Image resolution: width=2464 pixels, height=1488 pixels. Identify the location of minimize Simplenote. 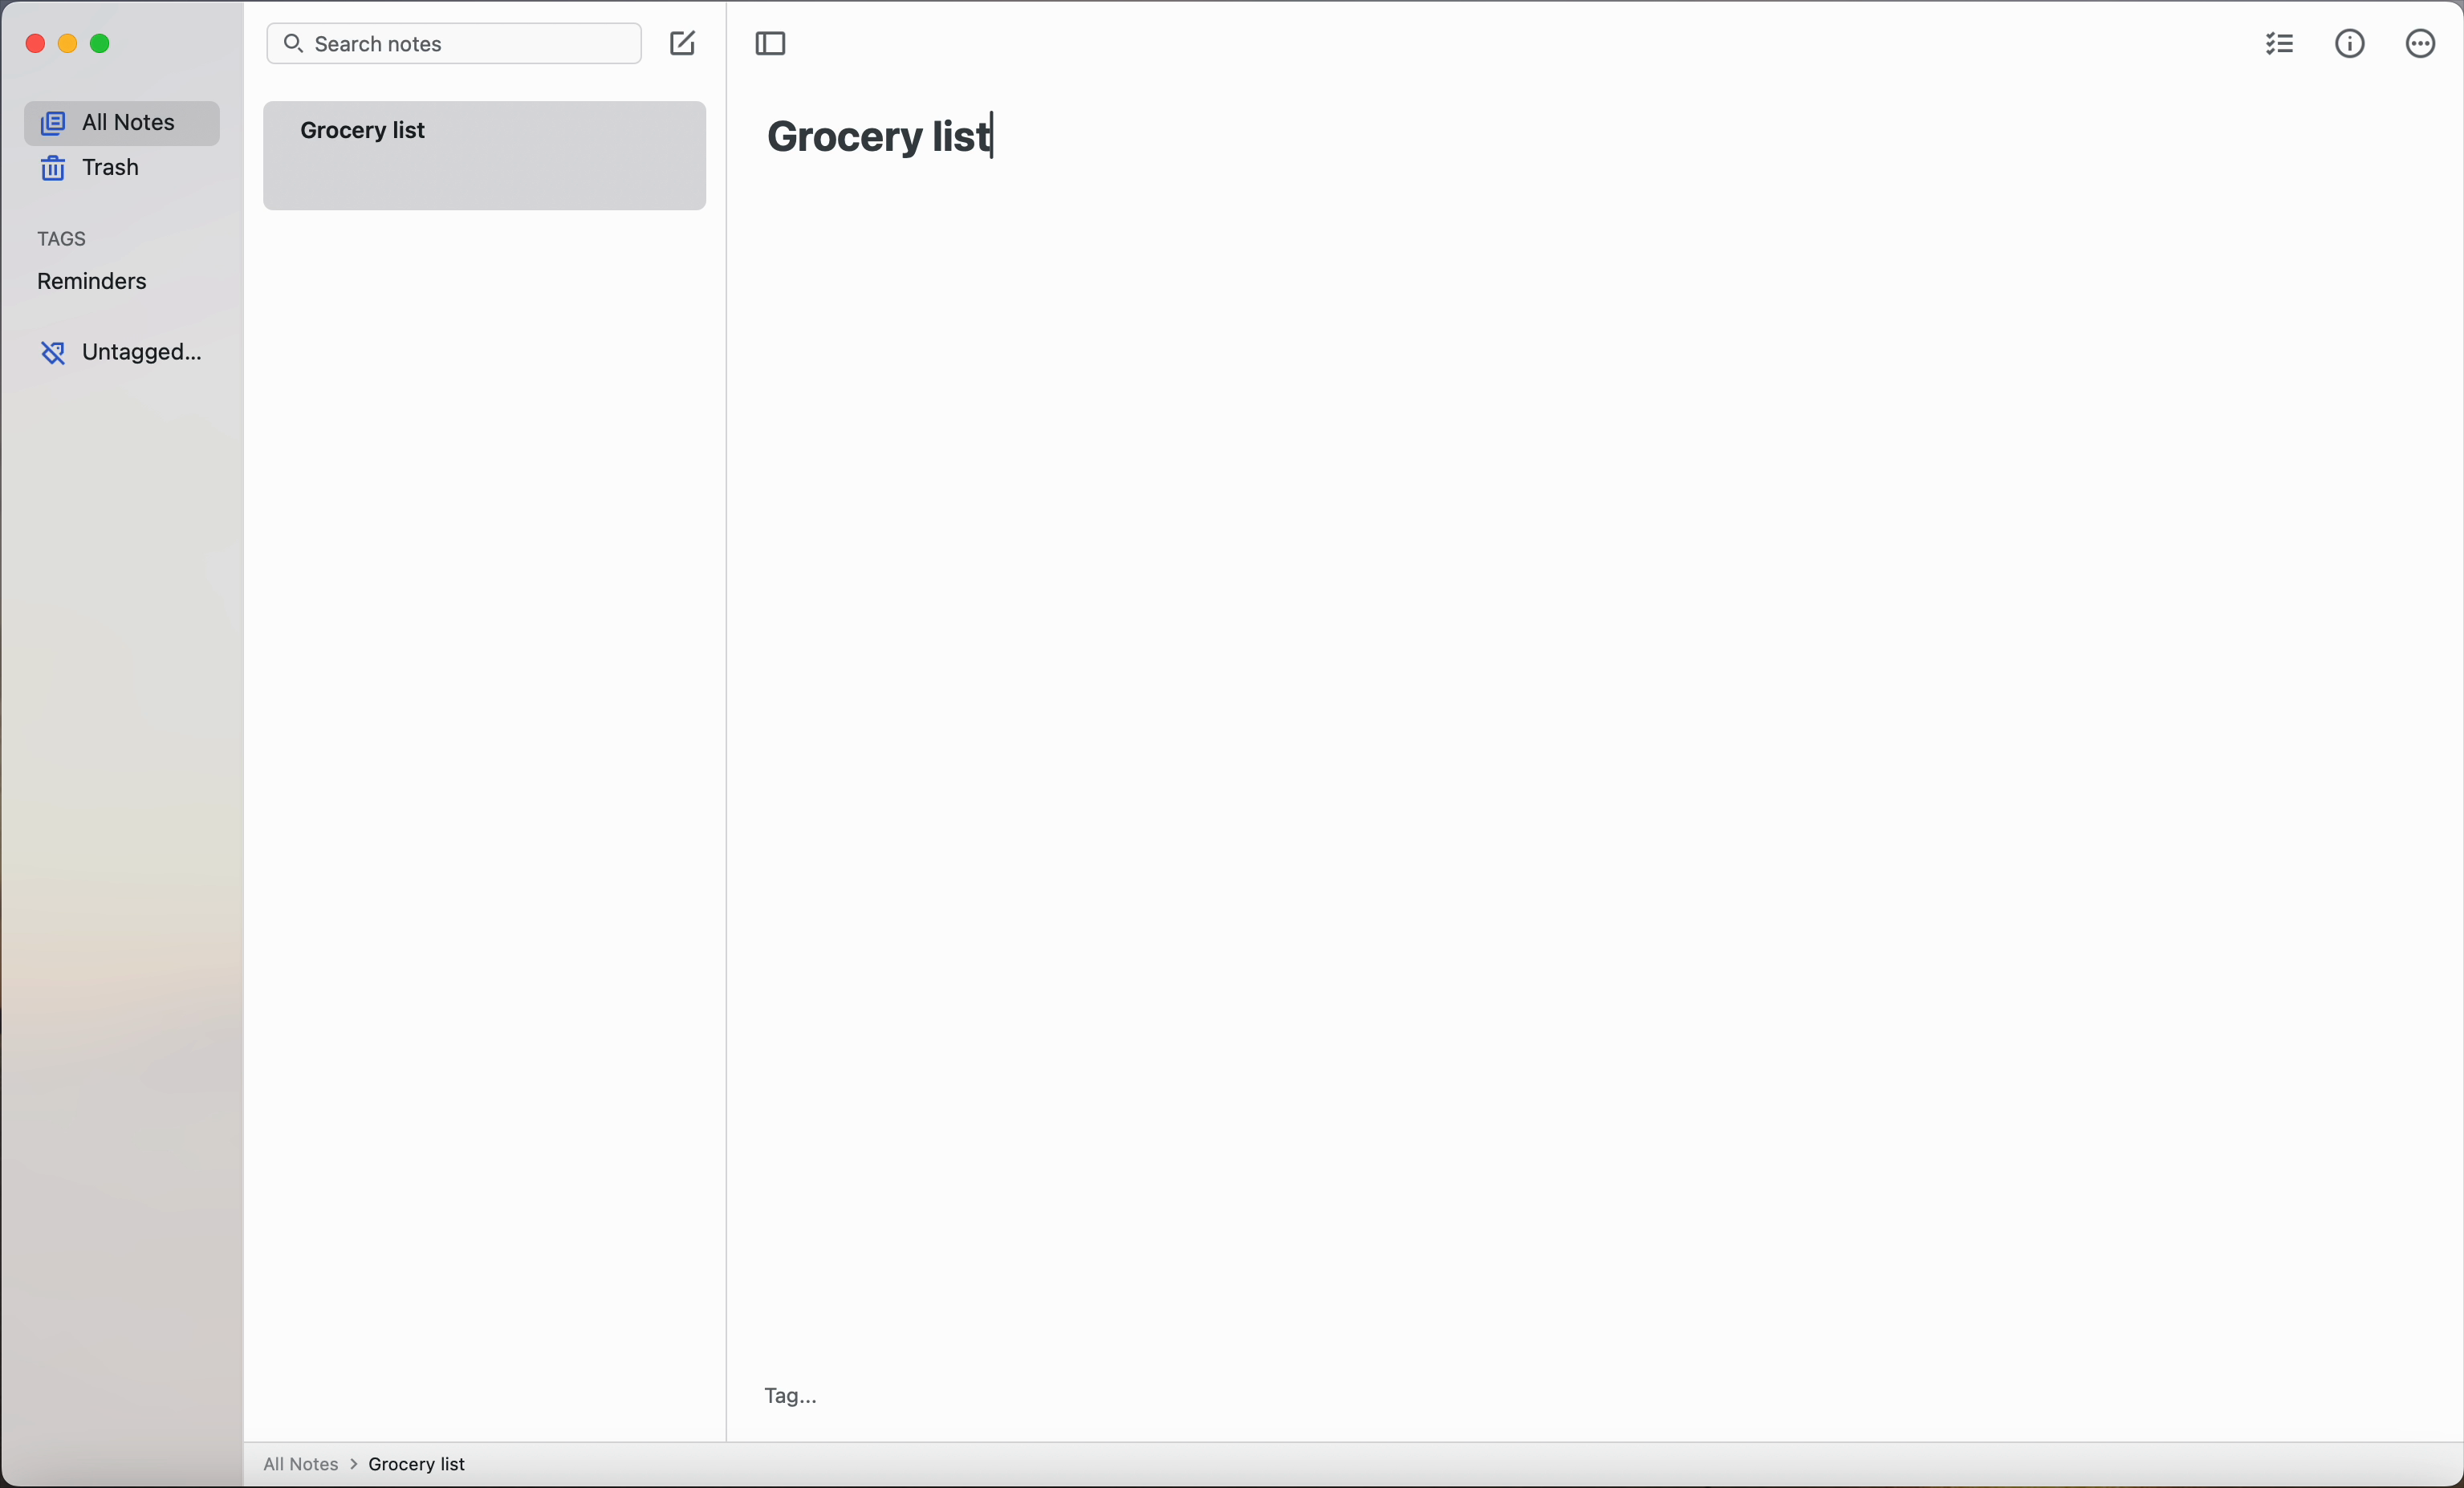
(72, 48).